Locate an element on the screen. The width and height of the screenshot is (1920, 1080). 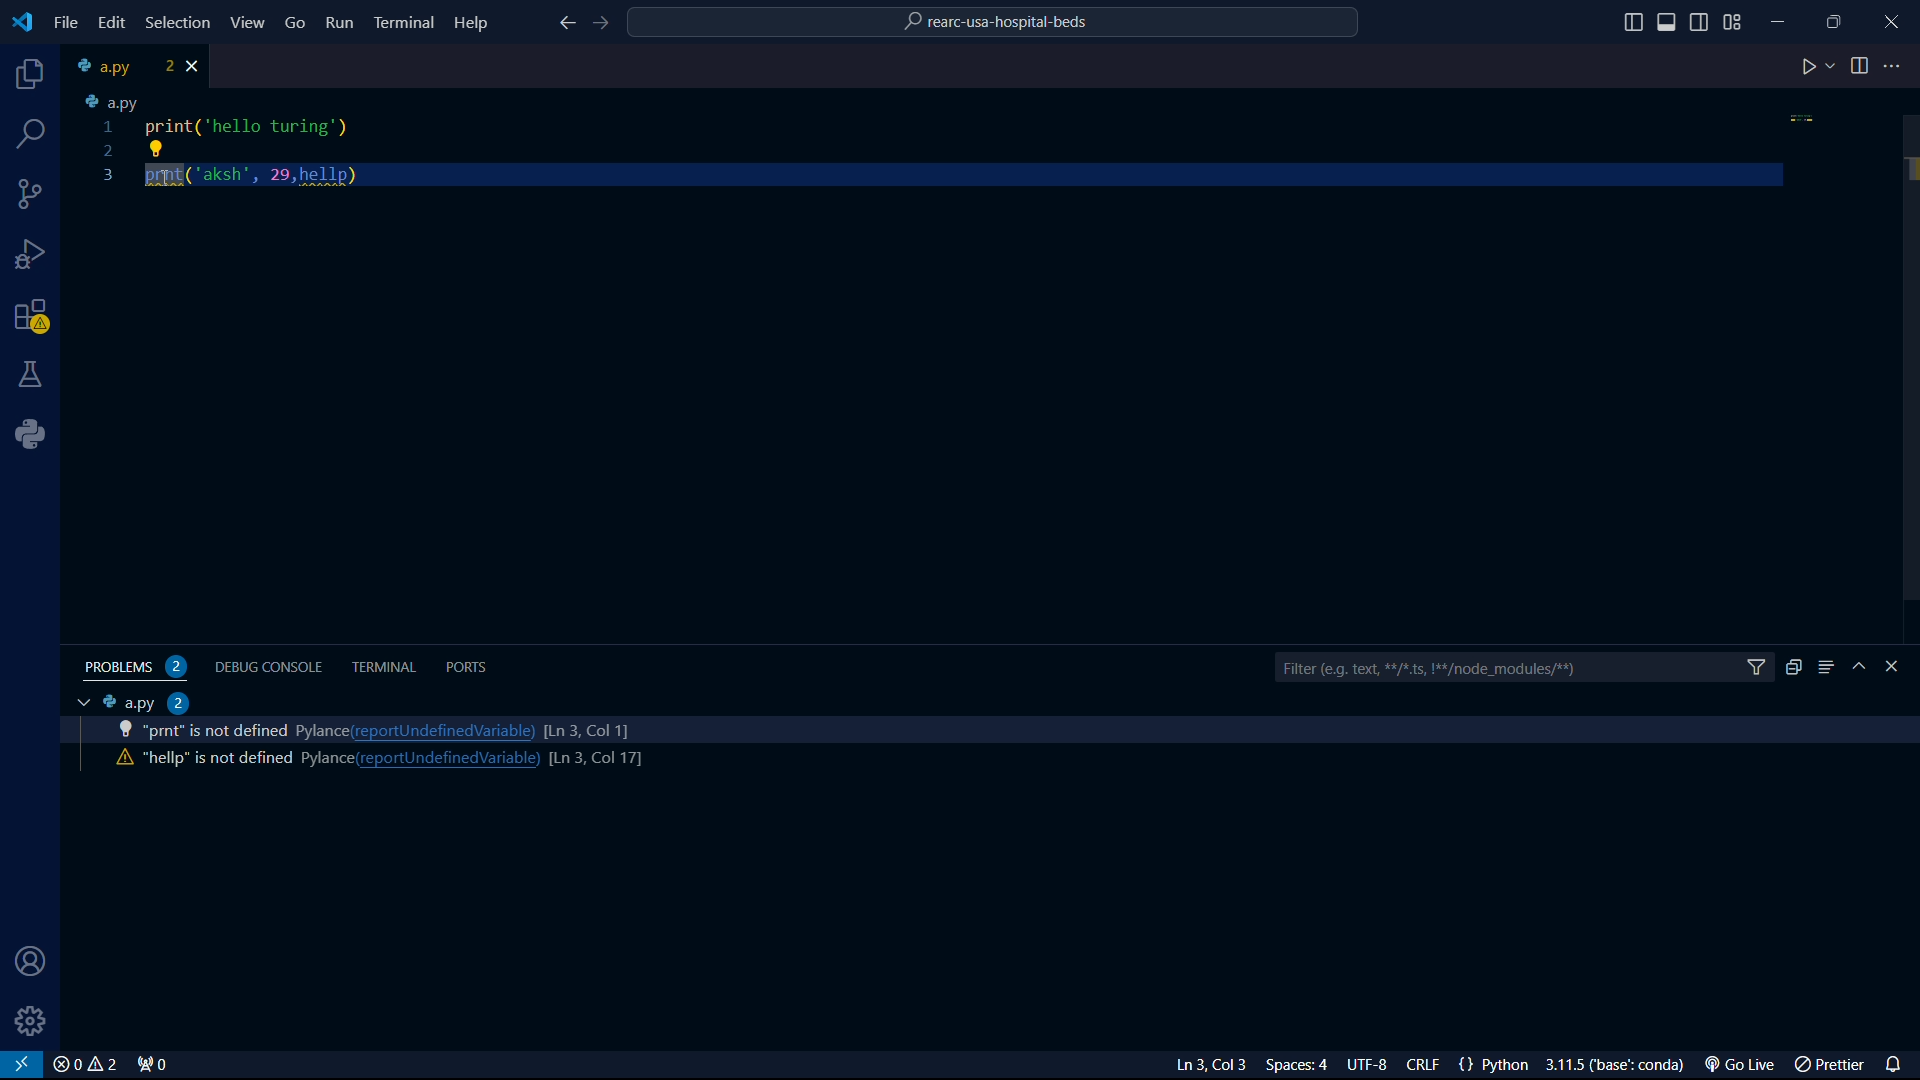
View is located at coordinates (249, 22).